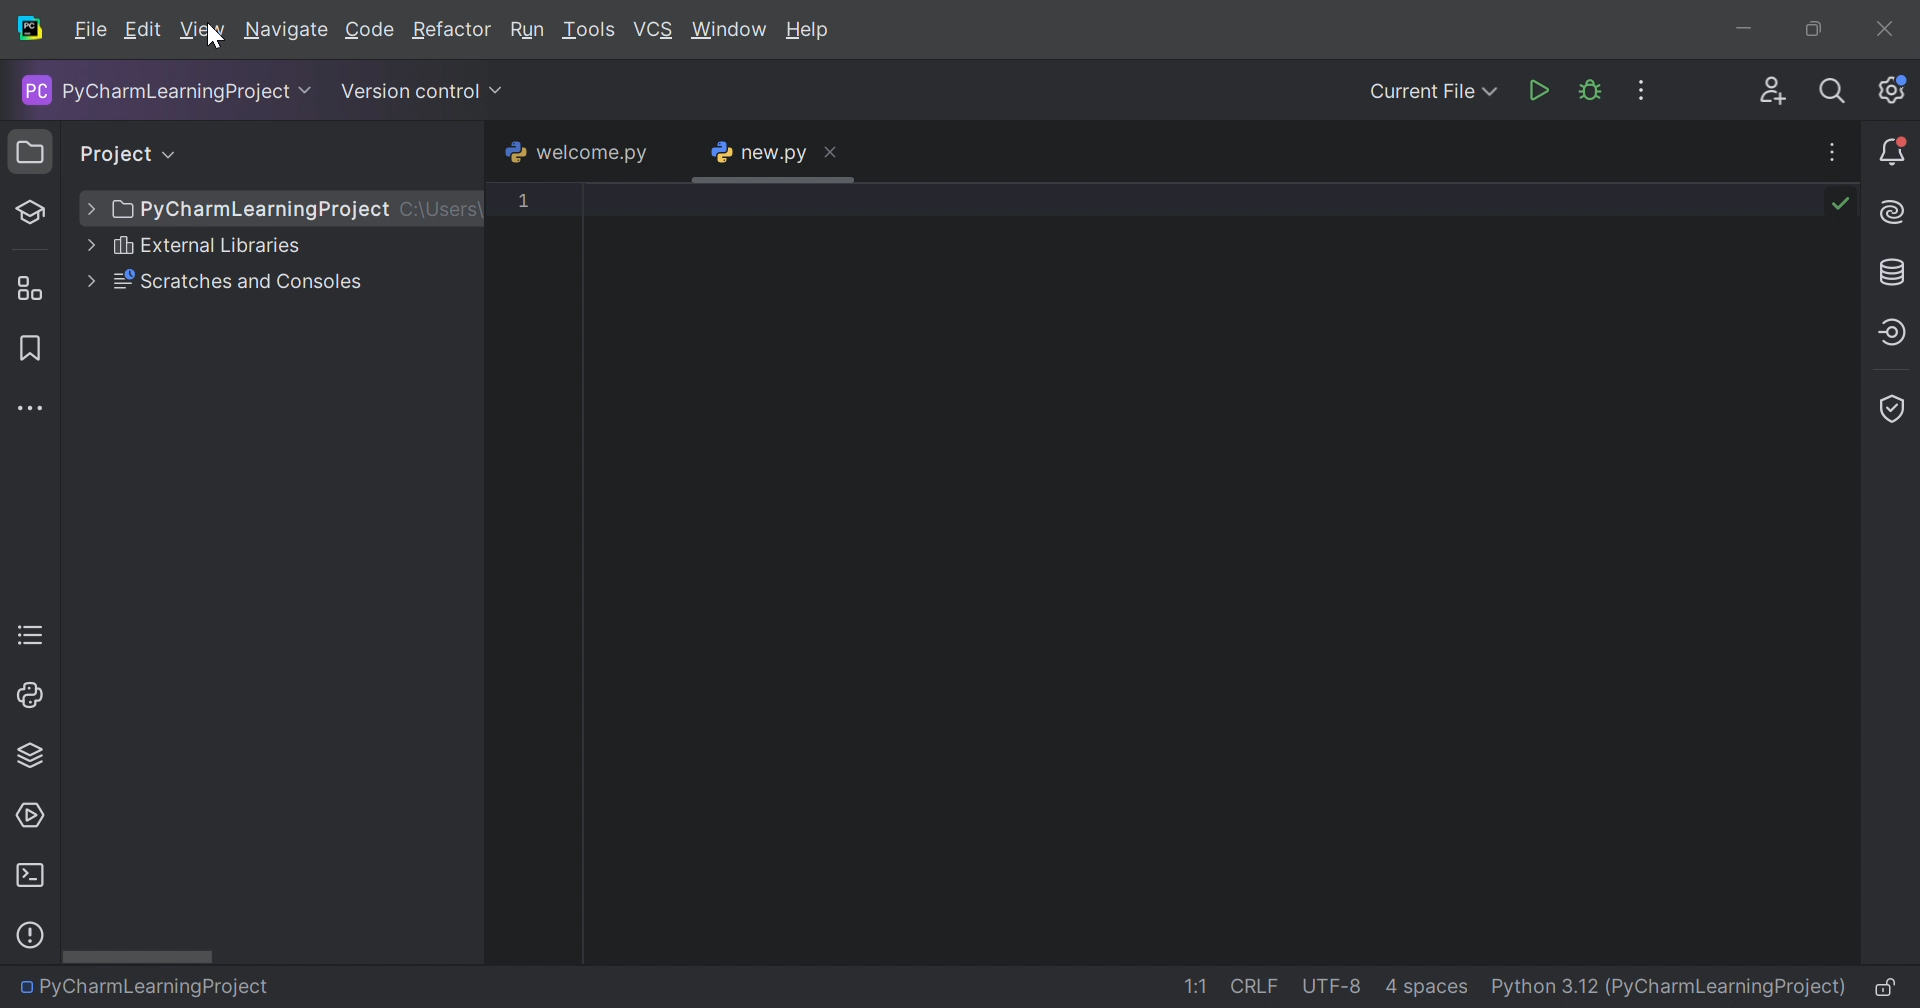  What do you see at coordinates (33, 875) in the screenshot?
I see `Terminal` at bounding box center [33, 875].